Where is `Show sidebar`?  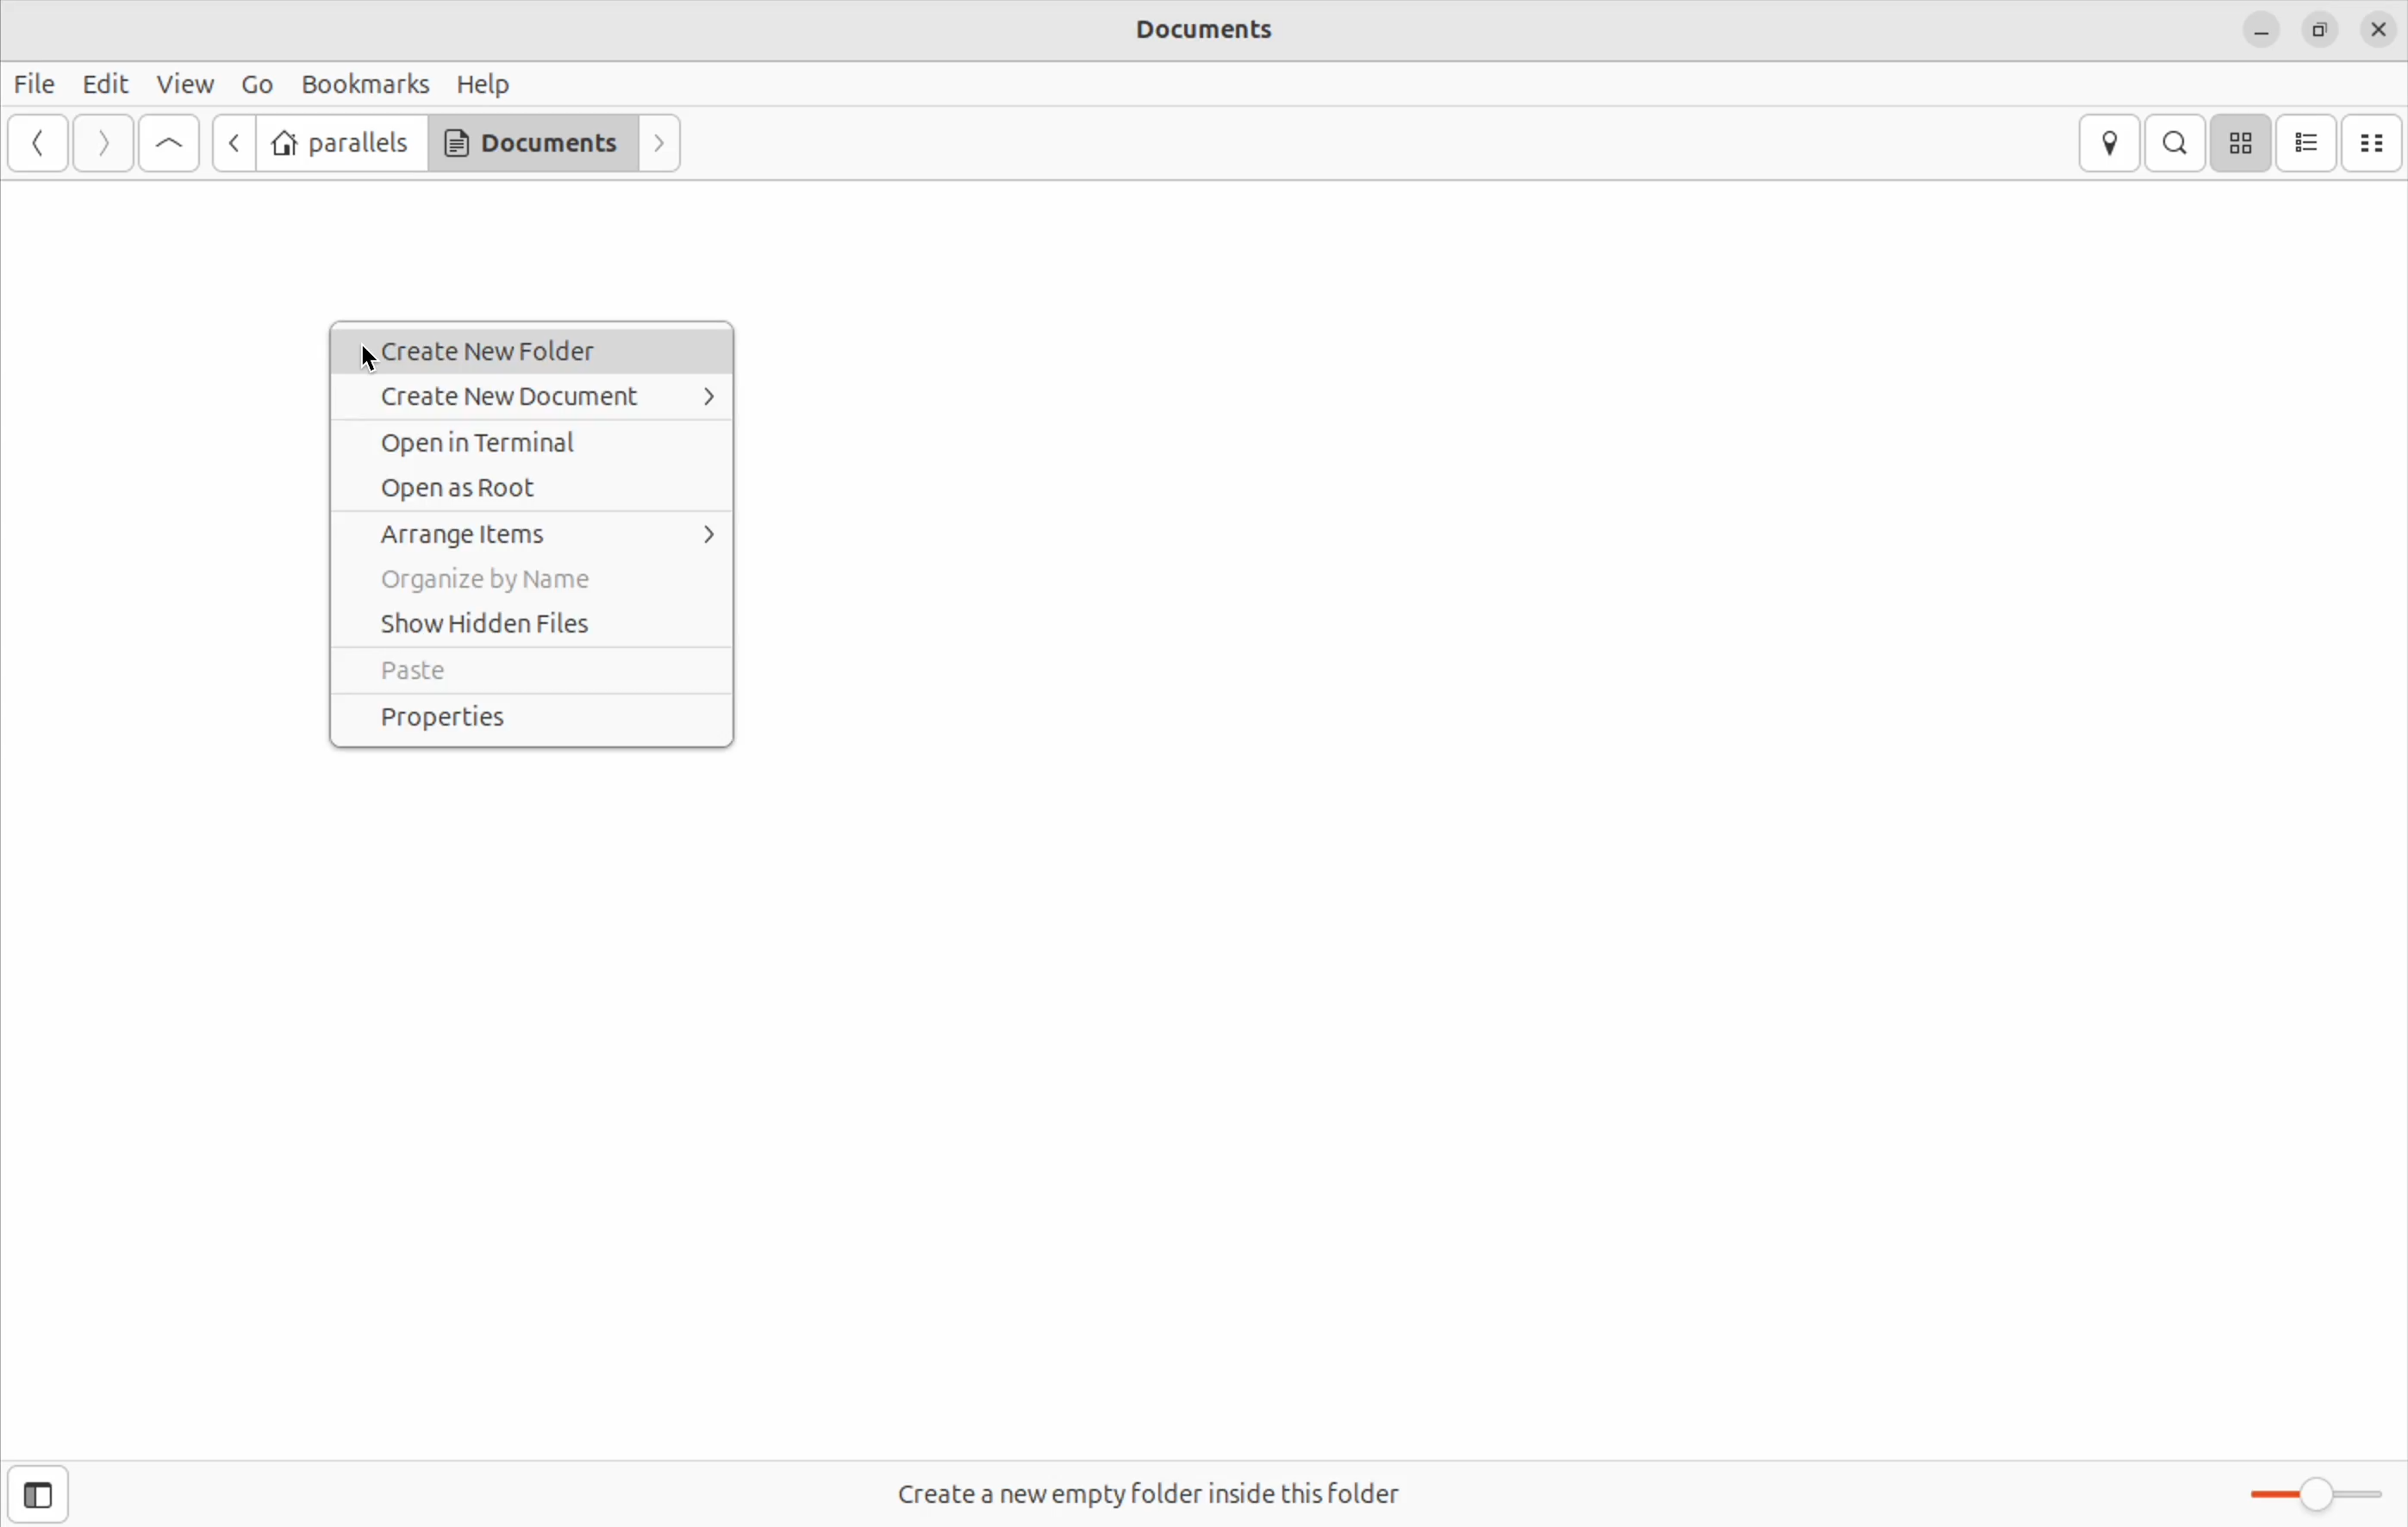
Show sidebar is located at coordinates (50, 1491).